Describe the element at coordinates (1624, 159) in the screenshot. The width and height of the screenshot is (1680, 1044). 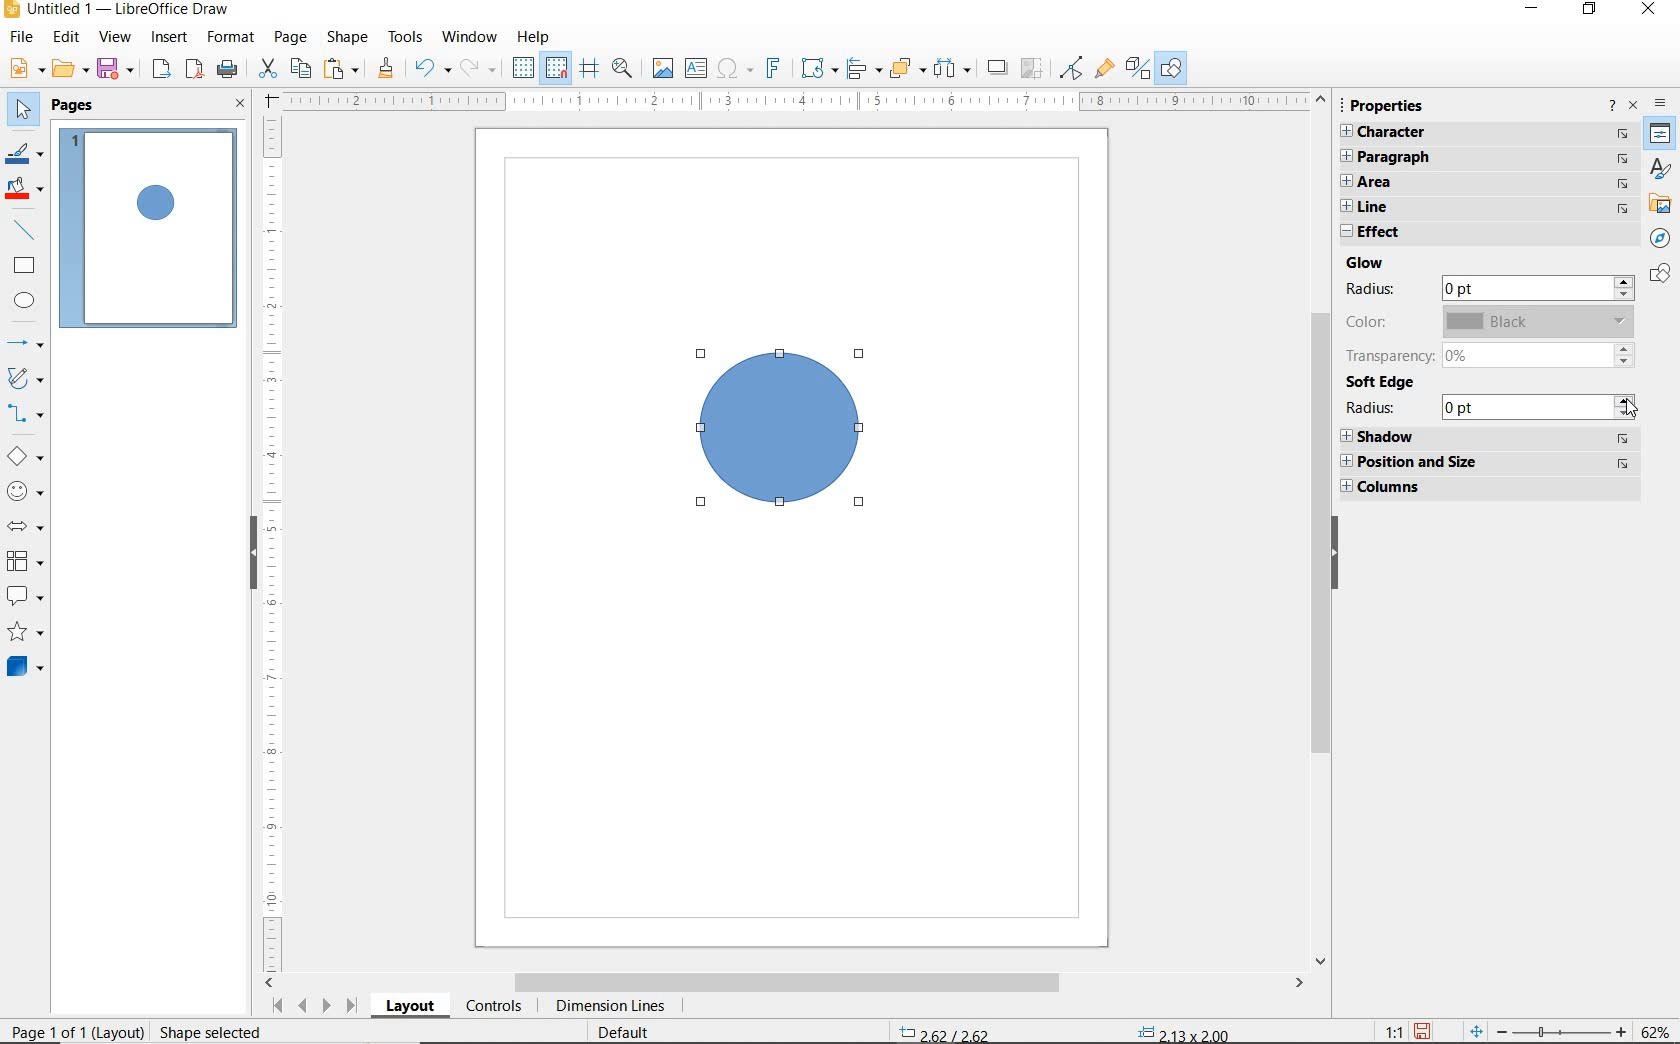
I see `navigate` at that location.